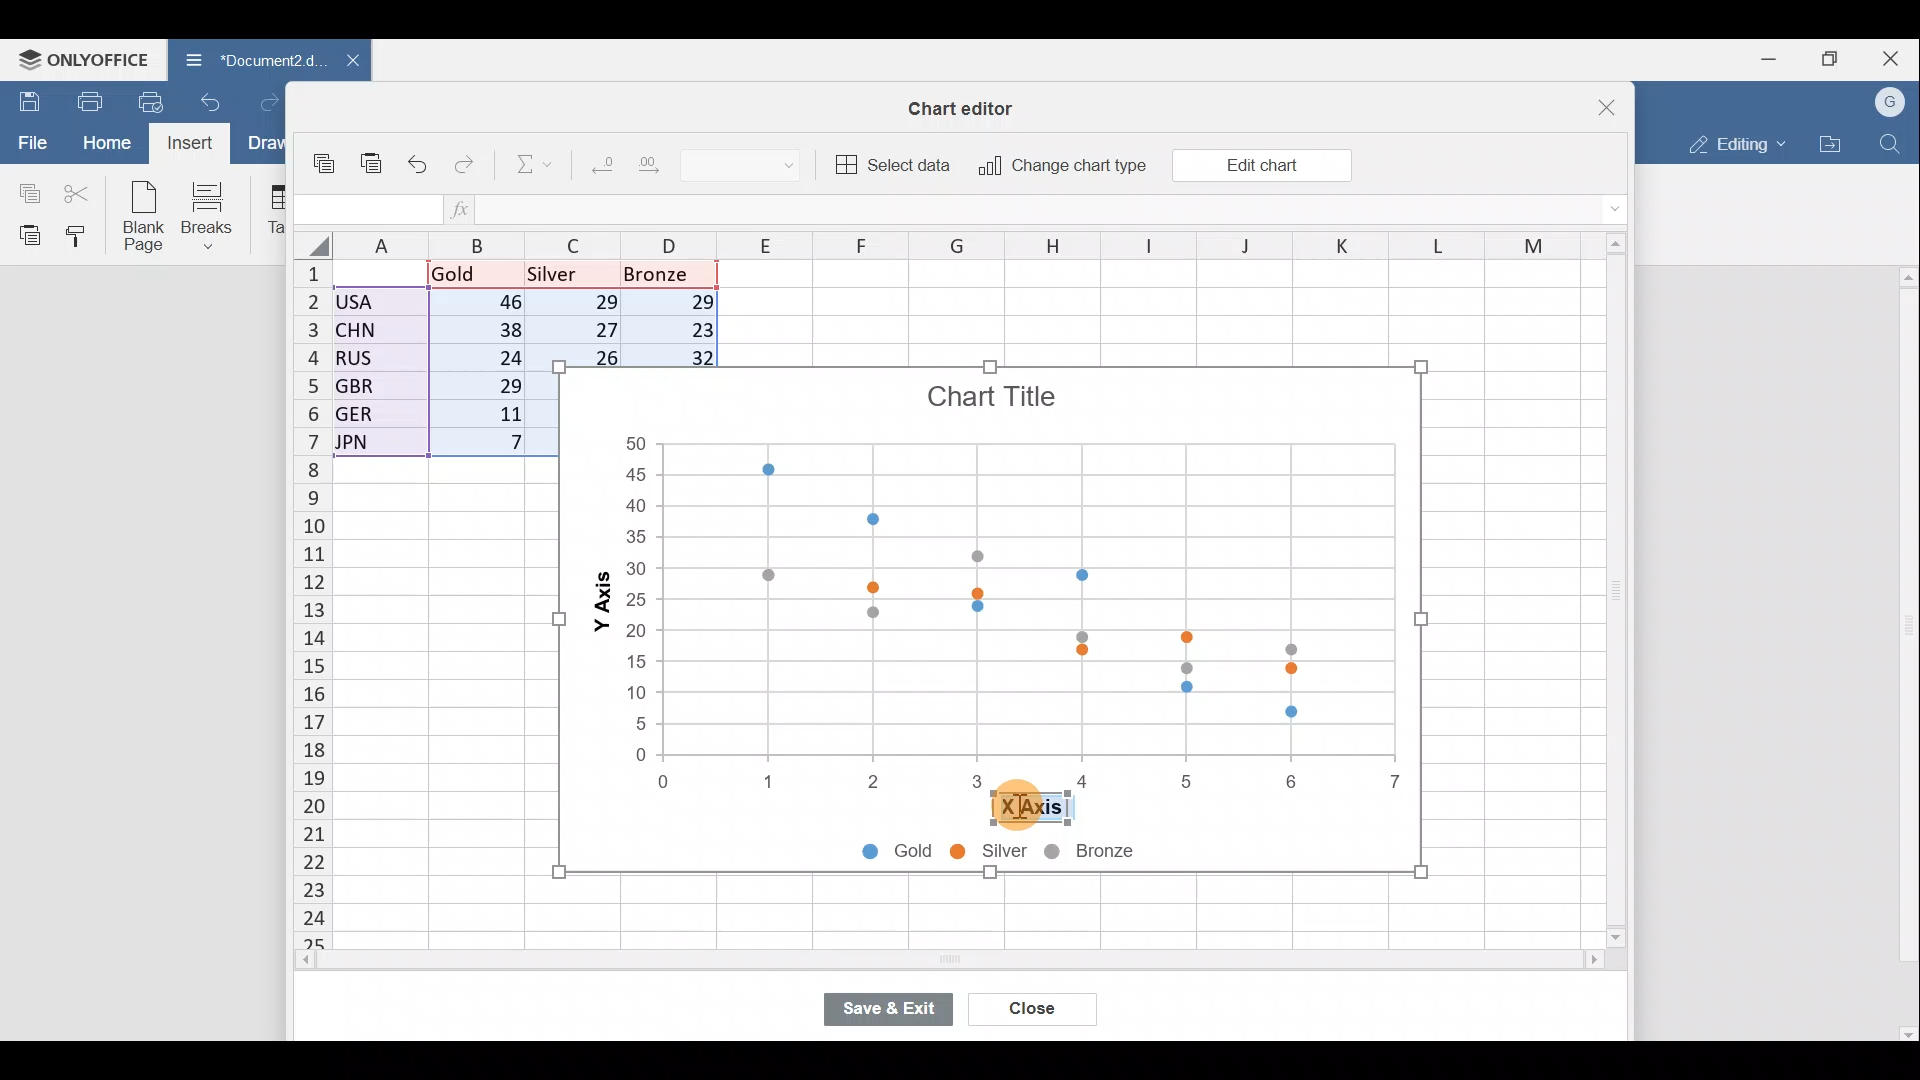 Image resolution: width=1920 pixels, height=1080 pixels. Describe the element at coordinates (25, 235) in the screenshot. I see `Paste` at that location.